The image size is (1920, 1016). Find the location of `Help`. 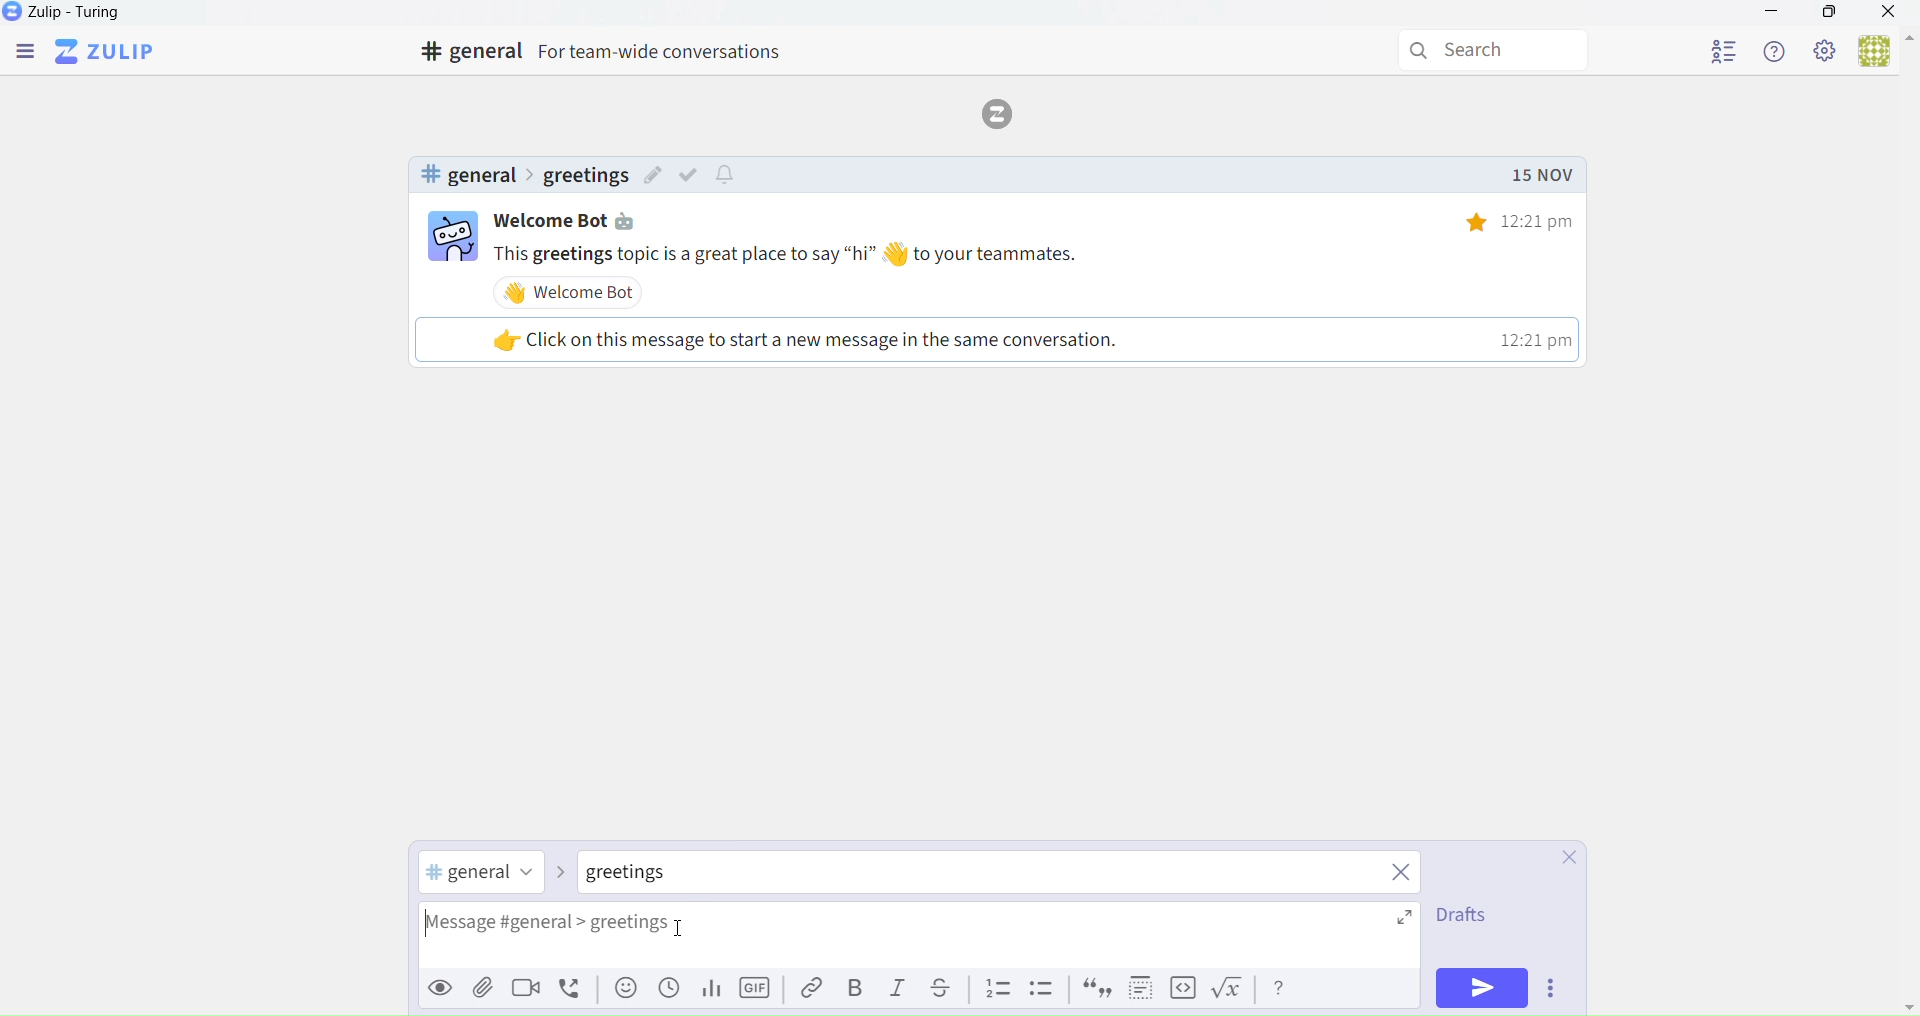

Help is located at coordinates (1281, 988).